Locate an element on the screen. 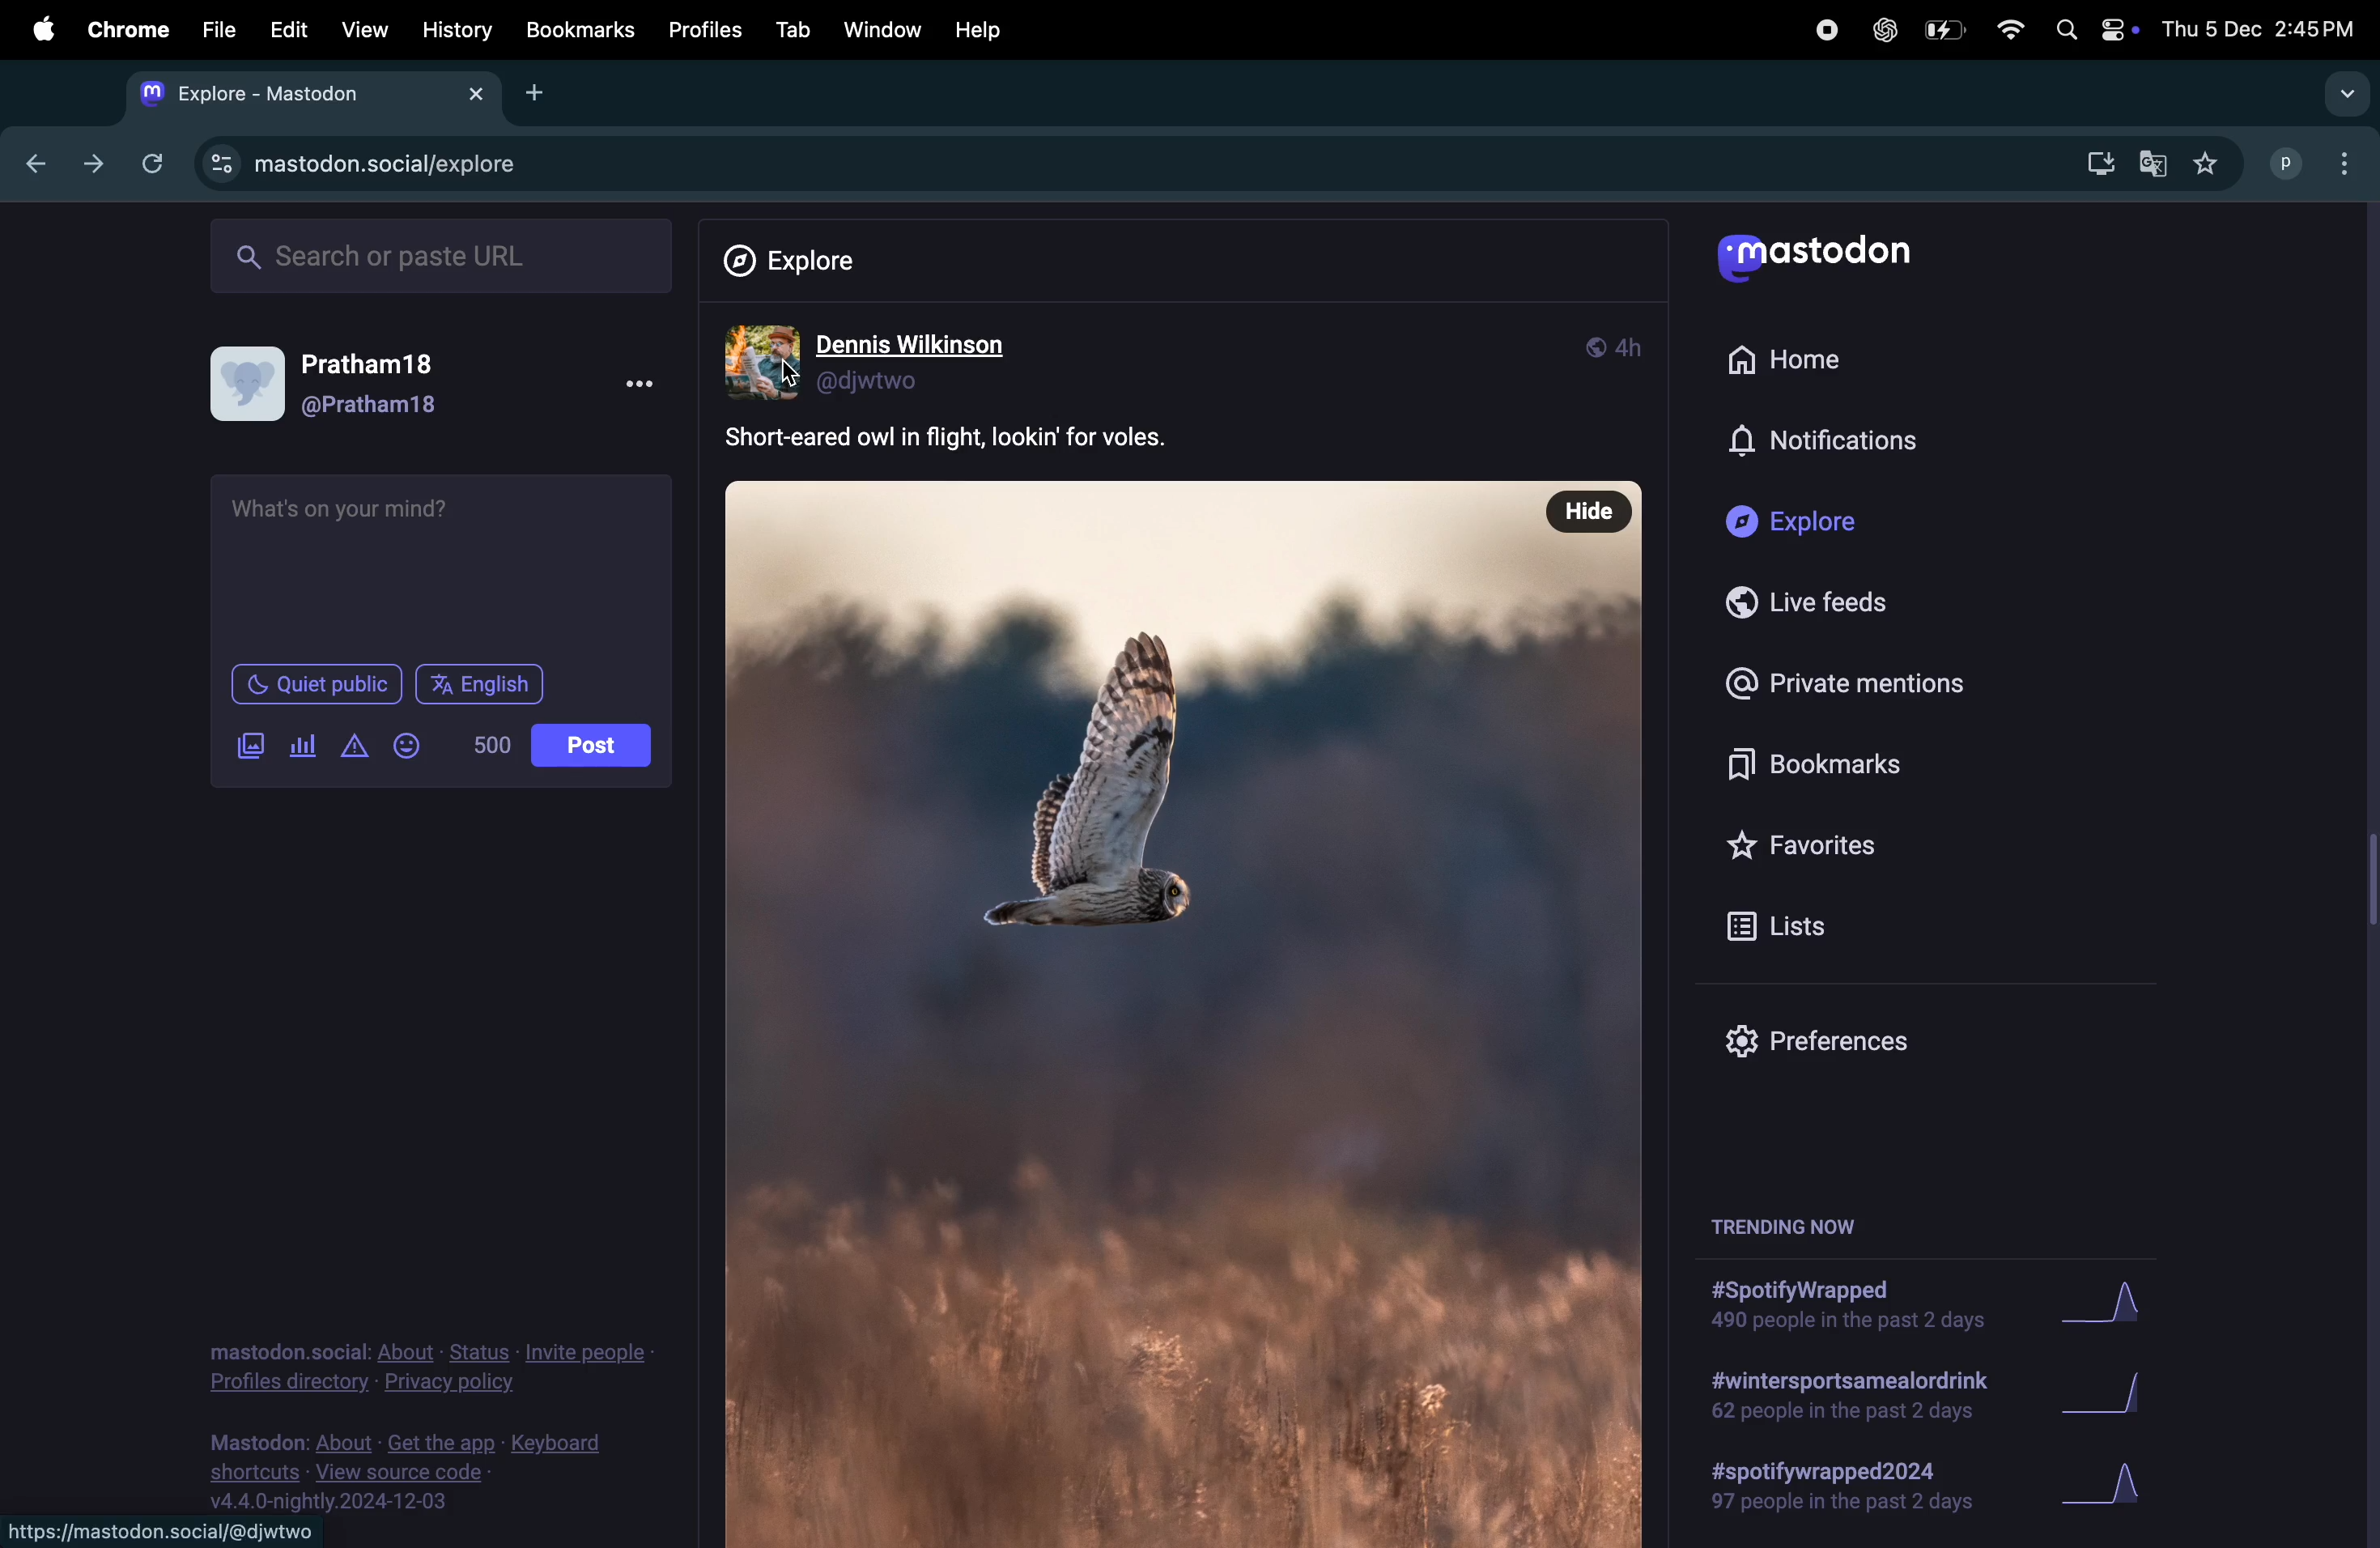  chrome is located at coordinates (130, 28).